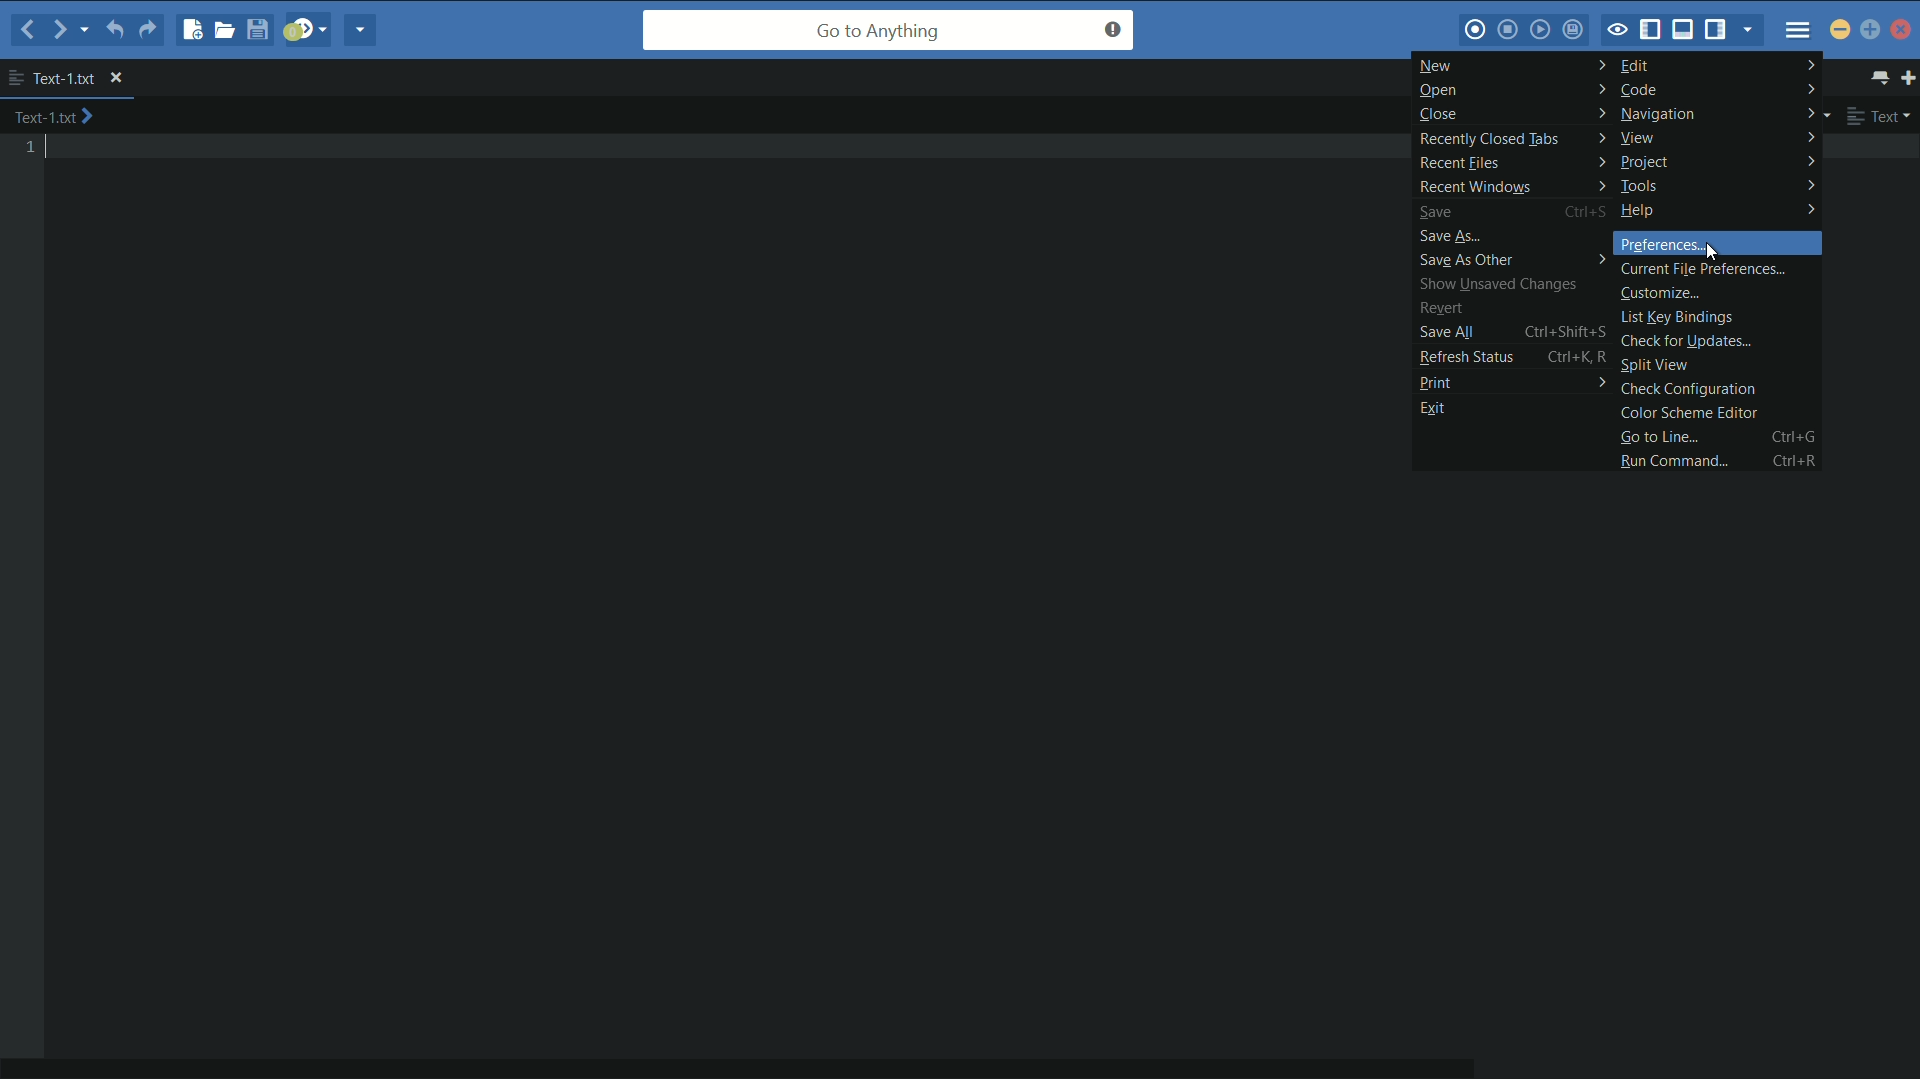 This screenshot has width=1920, height=1080. I want to click on save file, so click(260, 29).